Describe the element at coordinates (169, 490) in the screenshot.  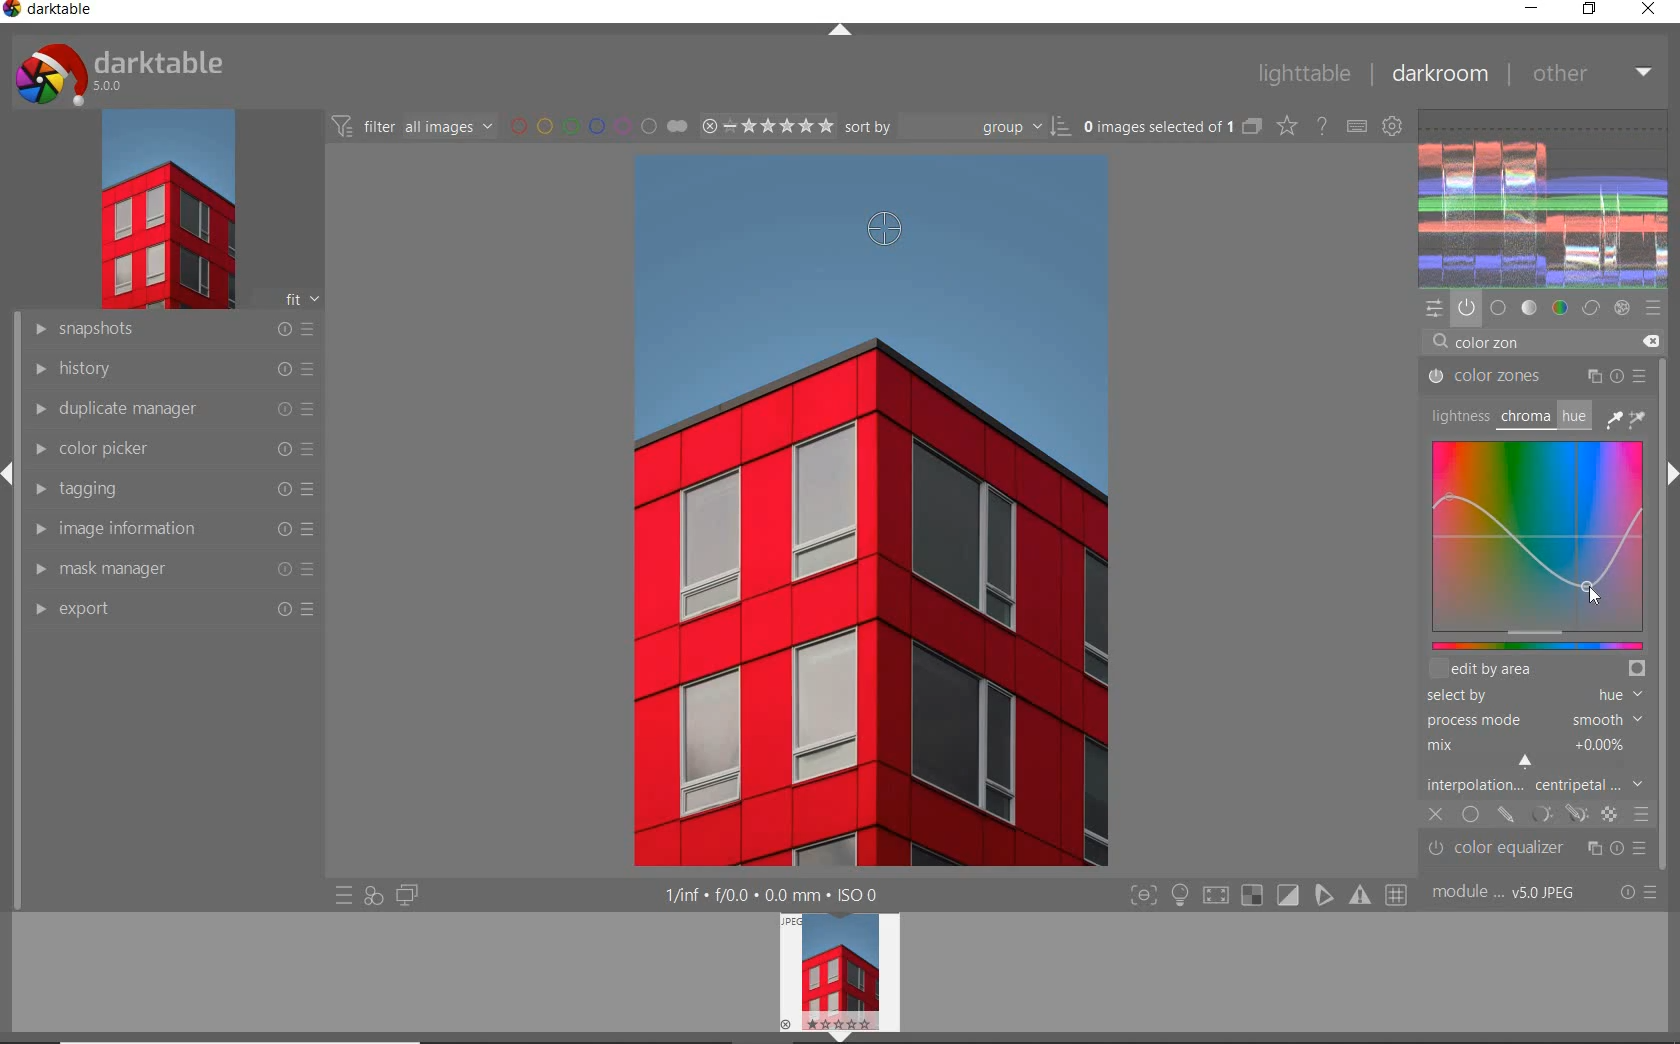
I see `tagging` at that location.